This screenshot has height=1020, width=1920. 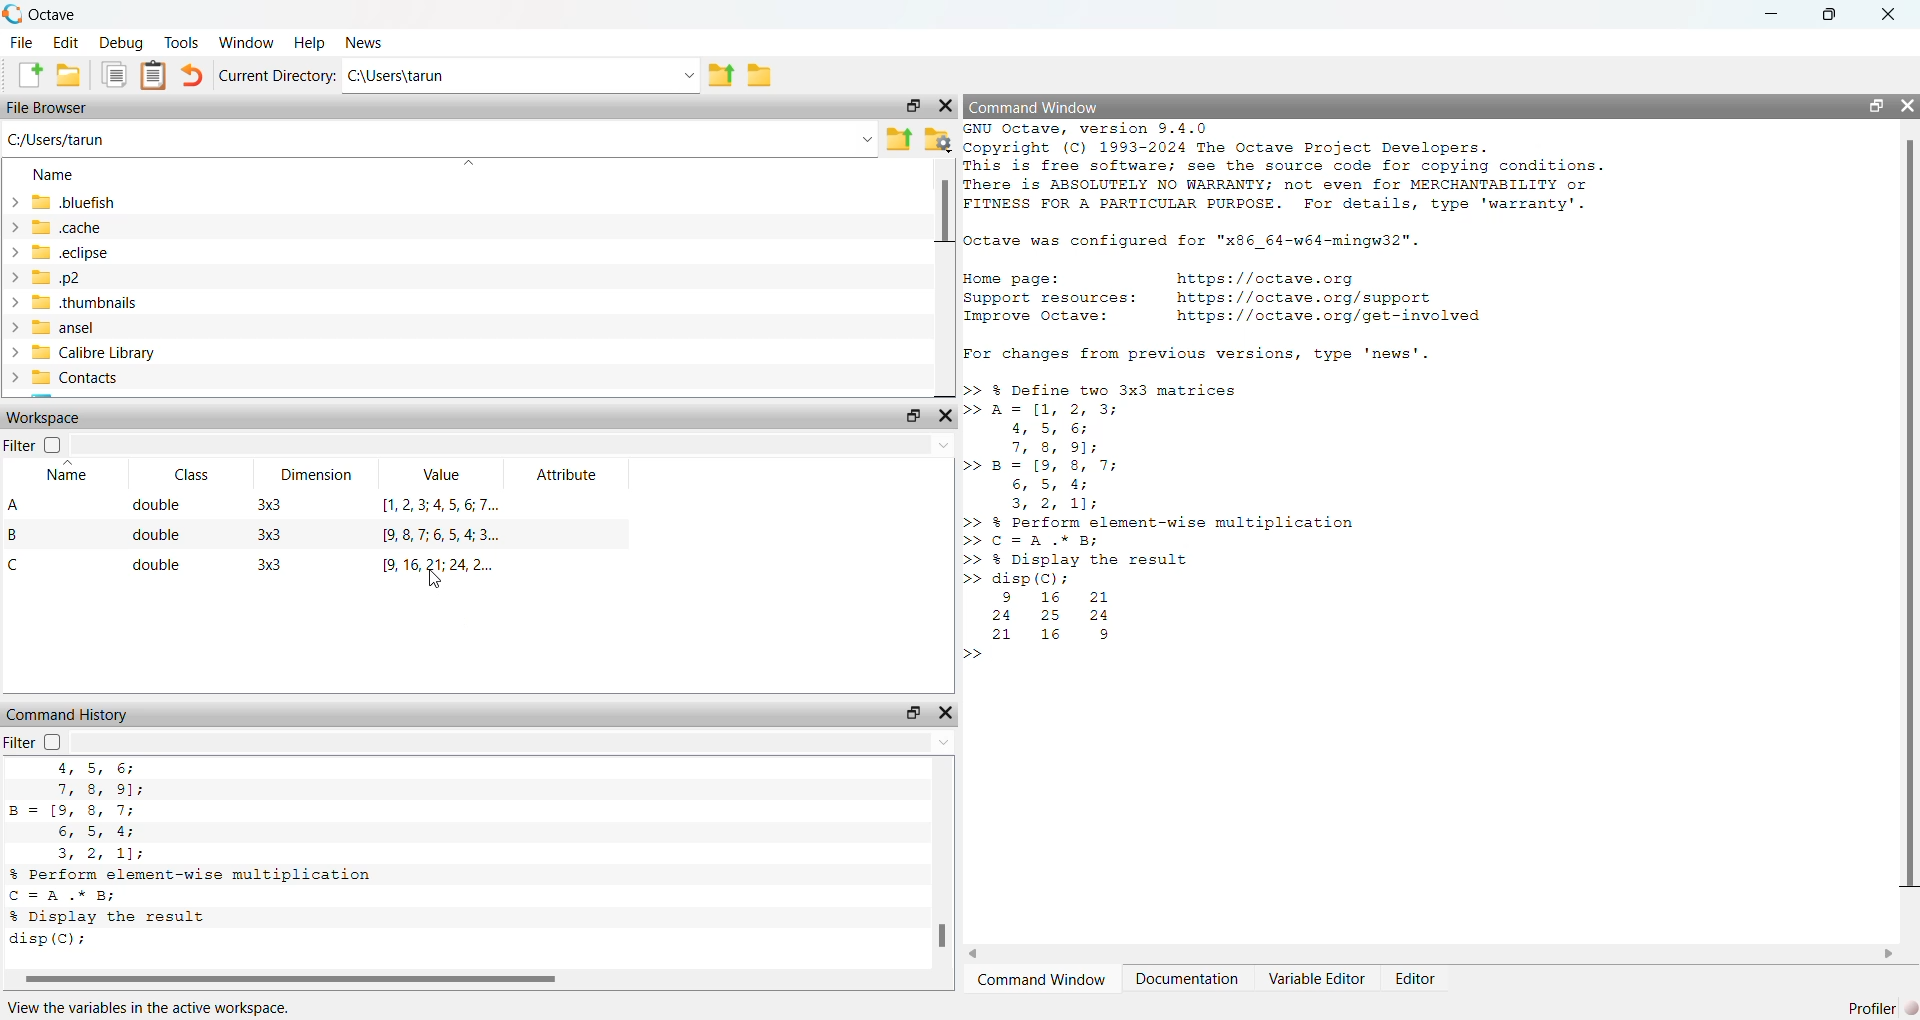 What do you see at coordinates (44, 416) in the screenshot?
I see `Workspace` at bounding box center [44, 416].